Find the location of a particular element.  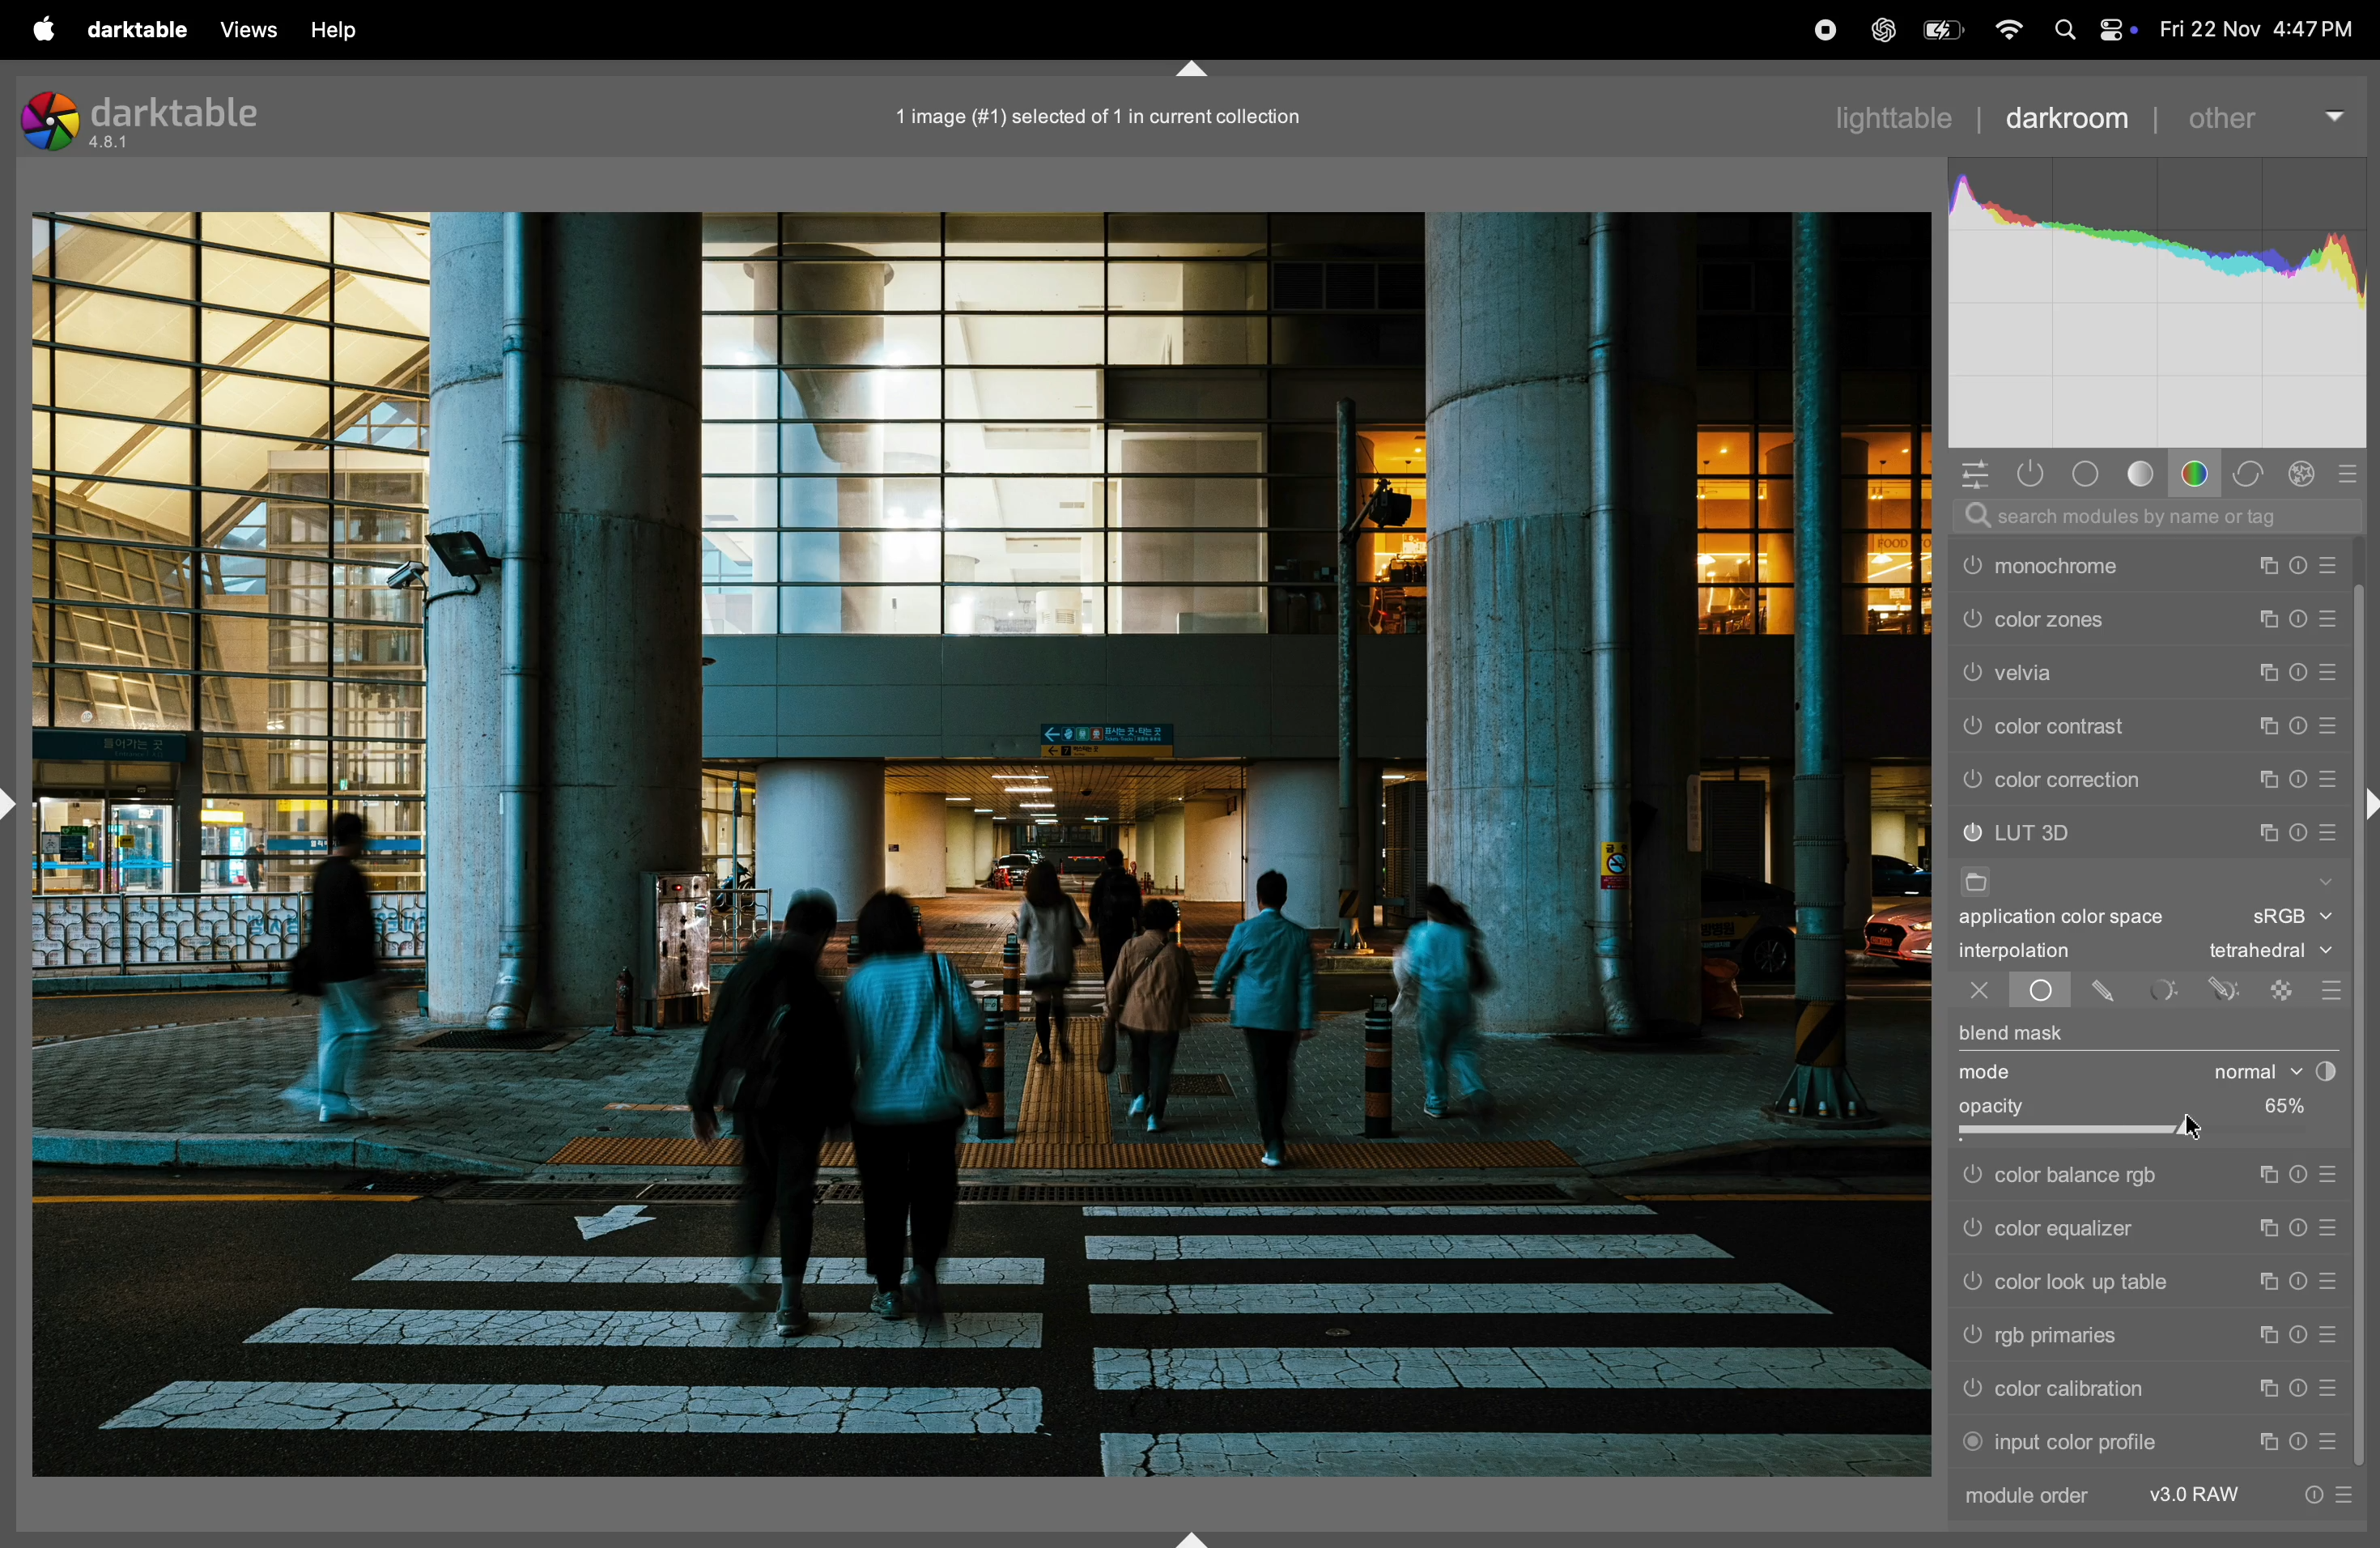

reset is located at coordinates (2299, 1440).